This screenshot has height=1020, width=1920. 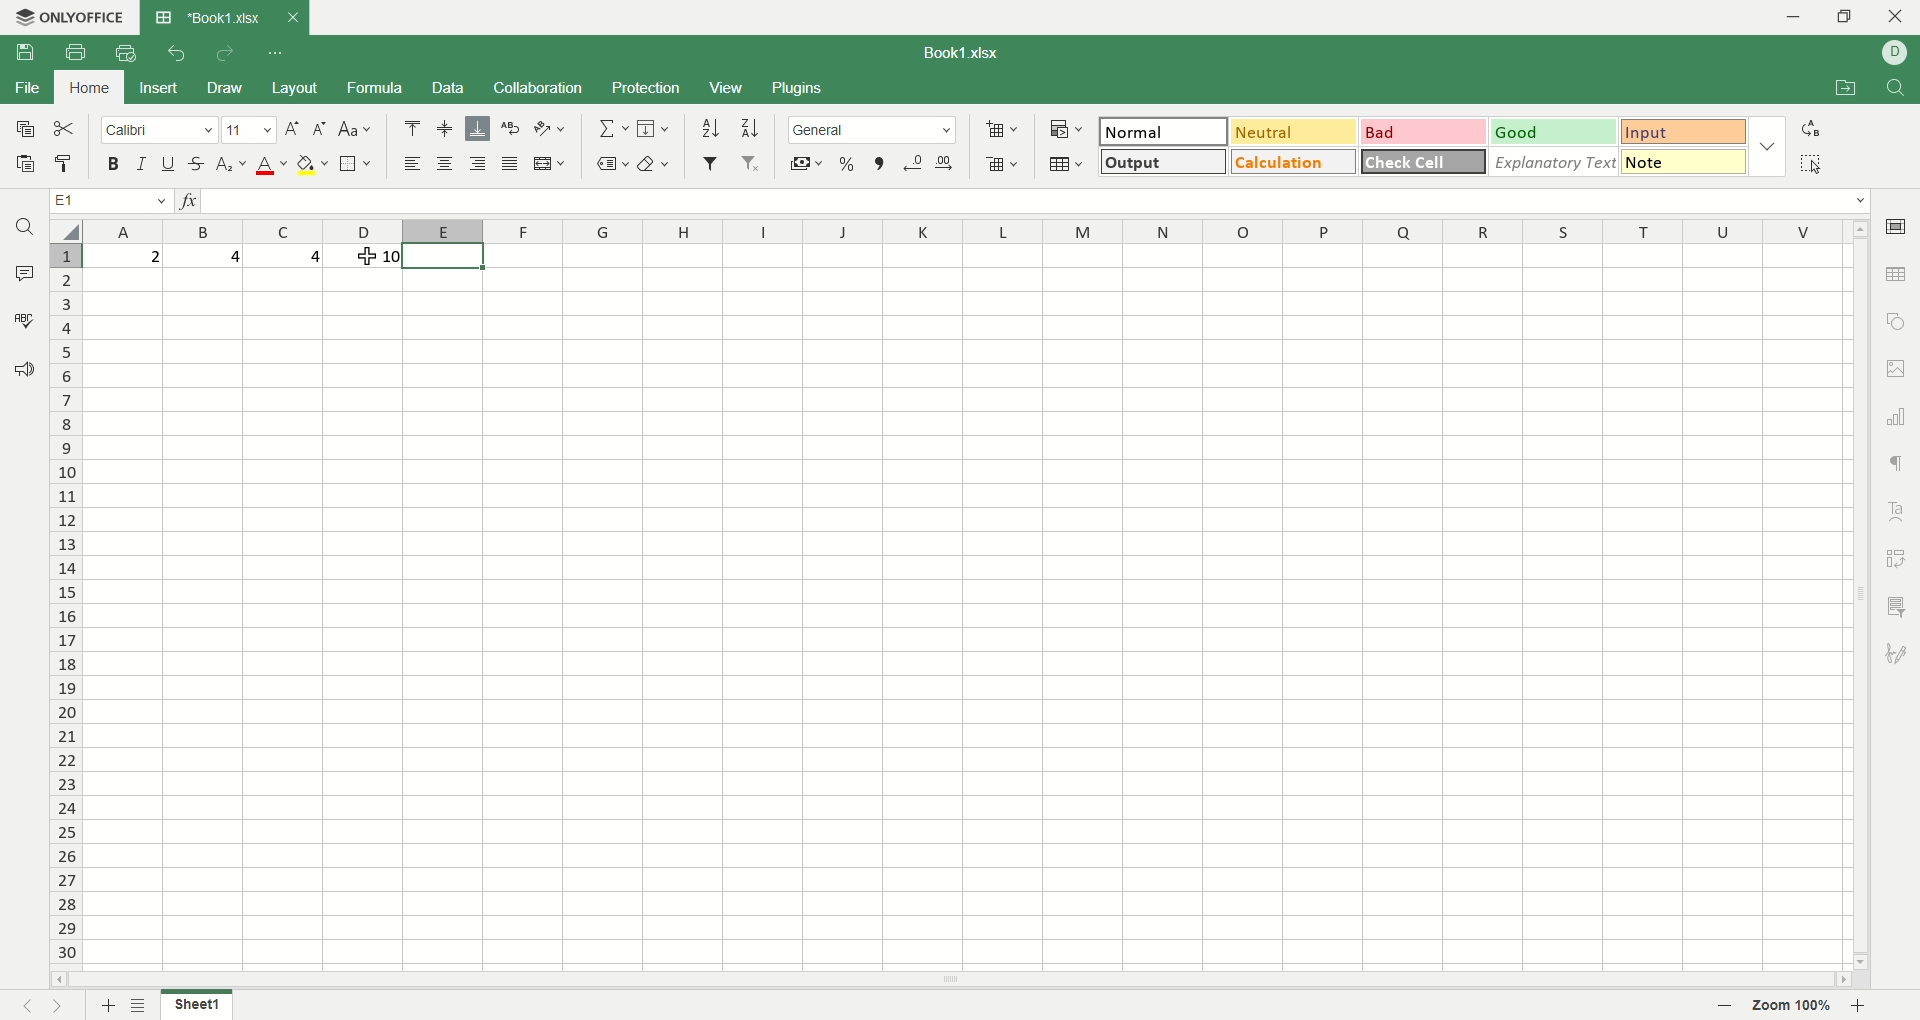 What do you see at coordinates (801, 163) in the screenshot?
I see `accounting style` at bounding box center [801, 163].